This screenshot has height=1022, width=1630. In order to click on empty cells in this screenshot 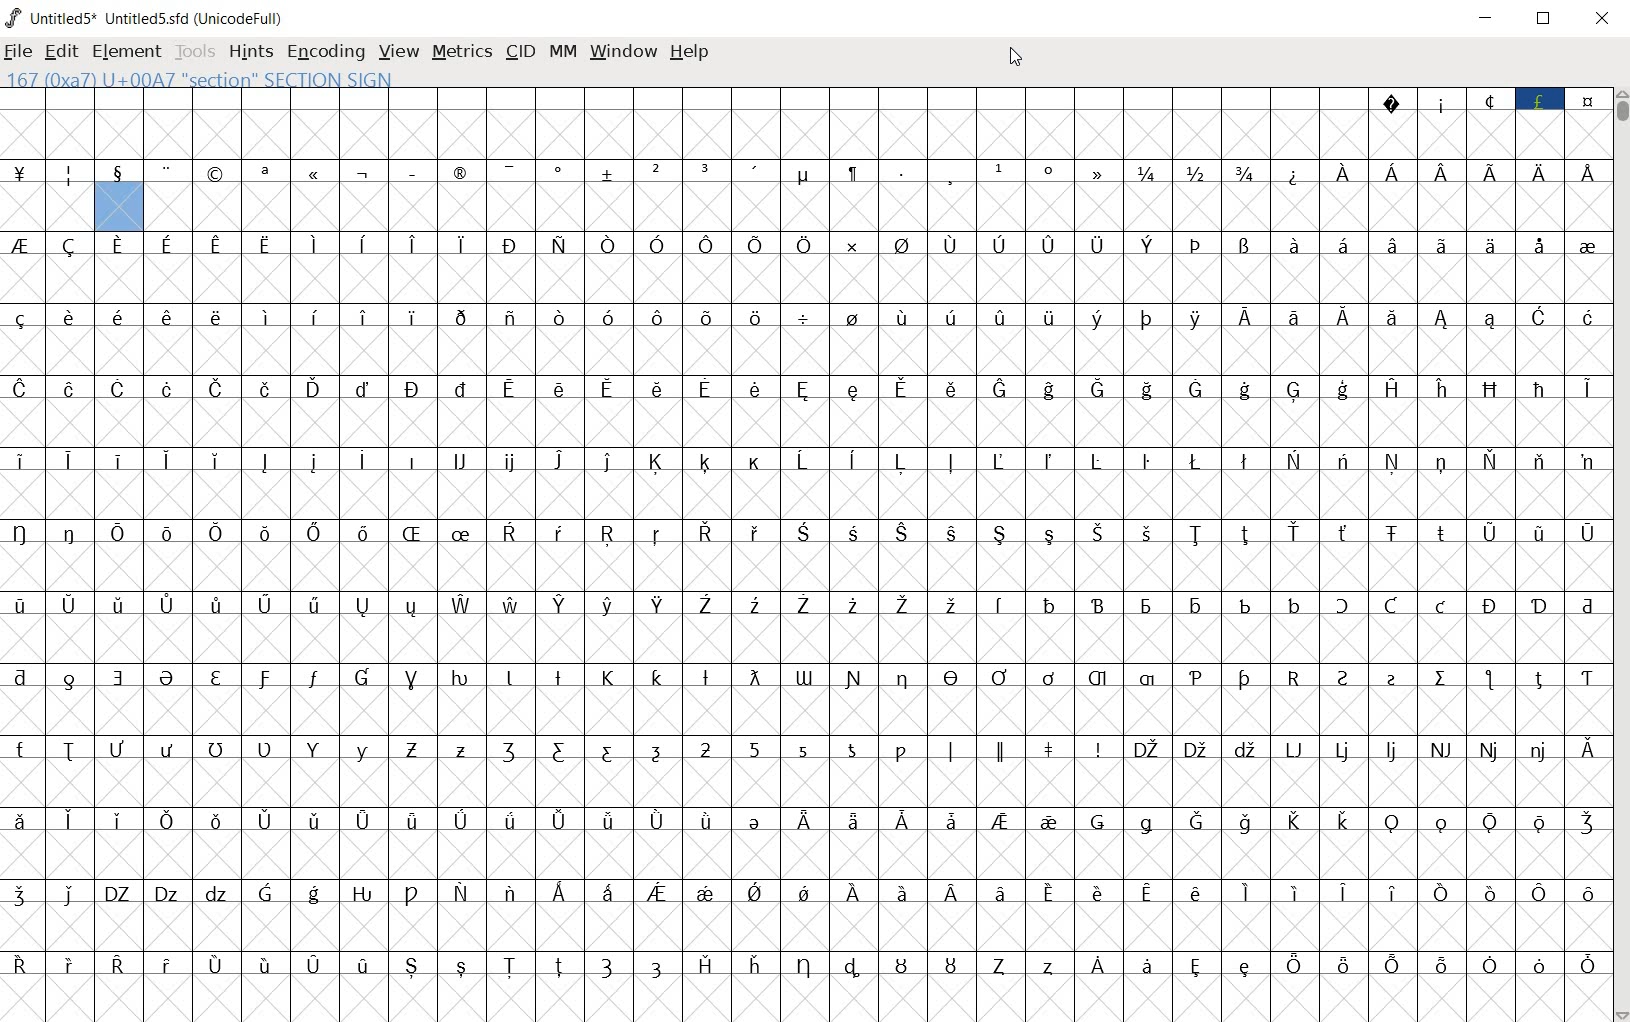, I will do `click(807, 279)`.